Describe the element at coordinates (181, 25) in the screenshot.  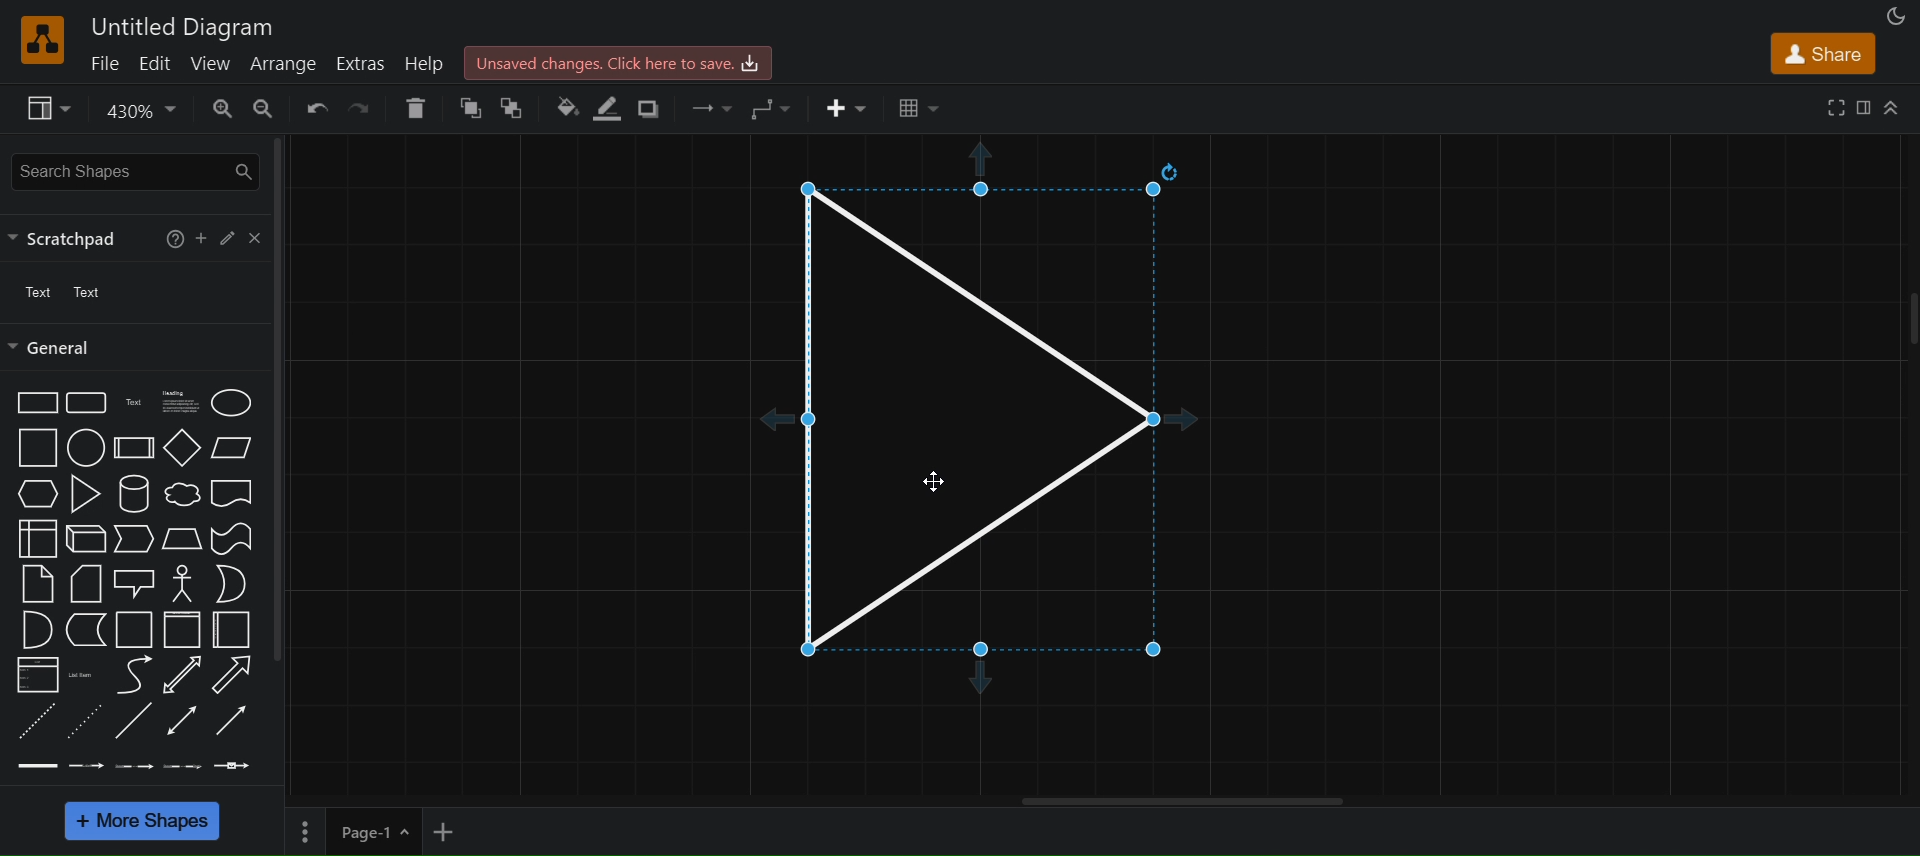
I see `Untitled Diagram` at that location.